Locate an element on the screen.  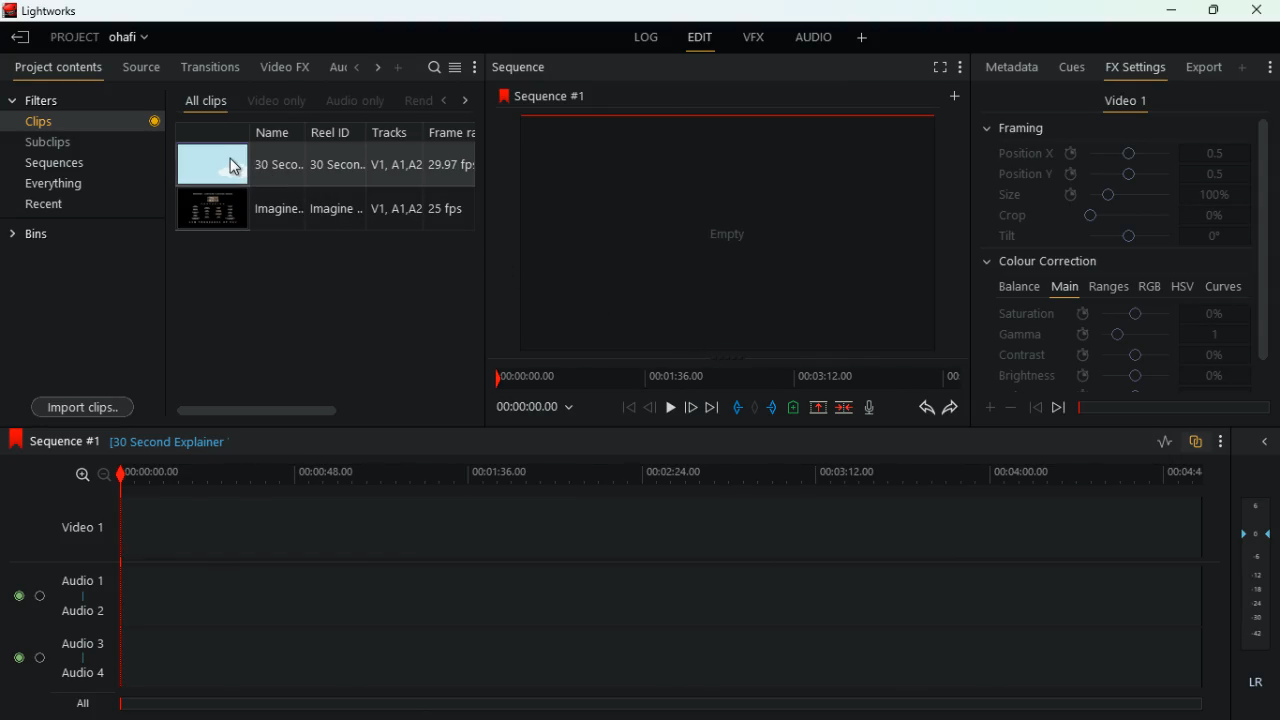
back is located at coordinates (650, 407).